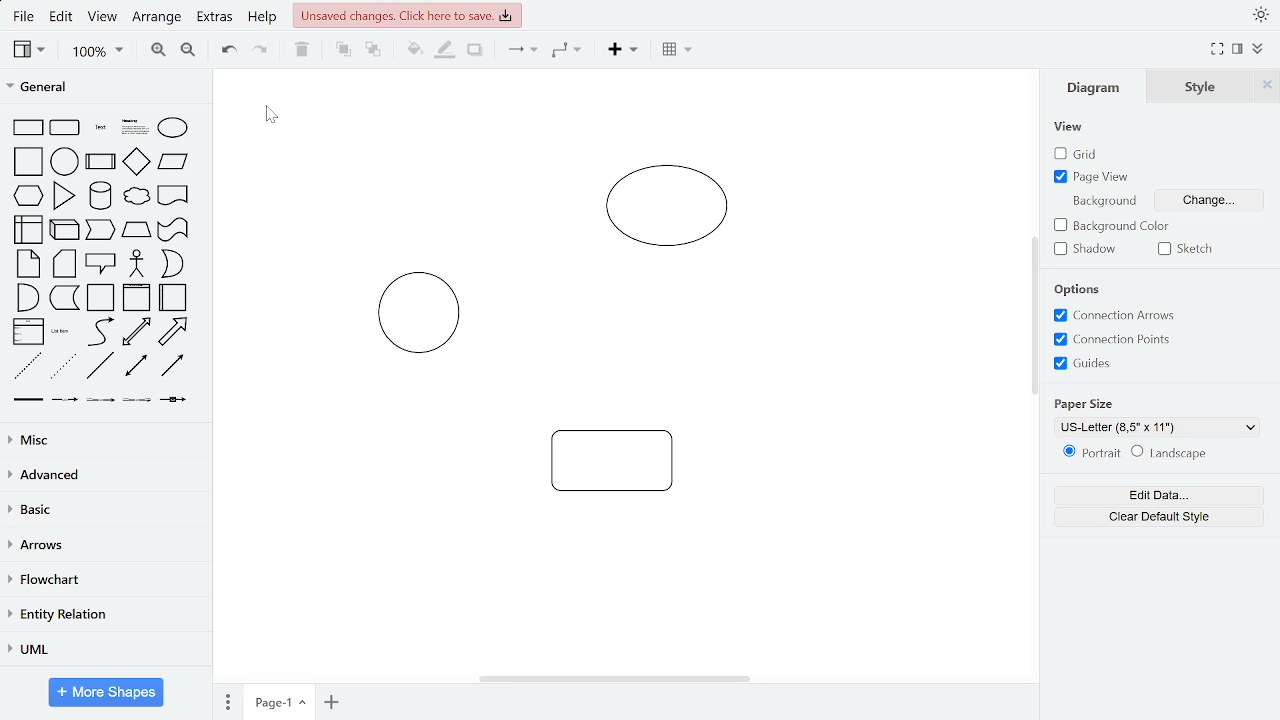 The height and width of the screenshot is (720, 1280). I want to click on background, so click(1082, 289).